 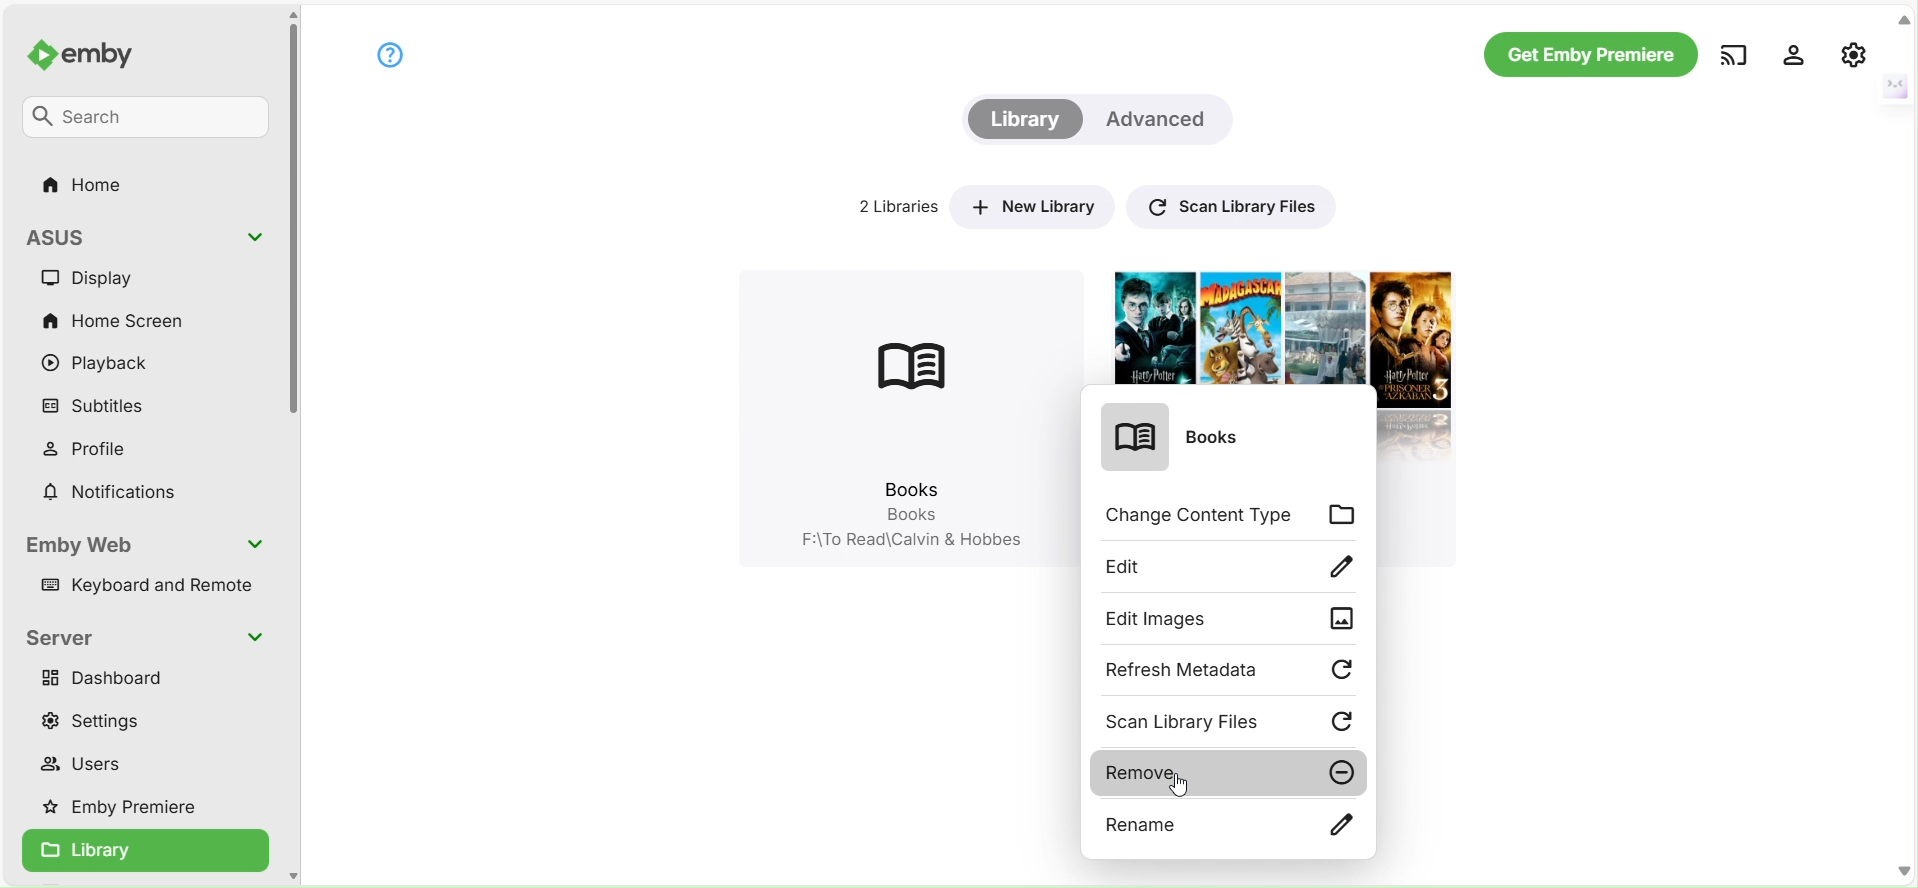 I want to click on Search Bar, so click(x=147, y=119).